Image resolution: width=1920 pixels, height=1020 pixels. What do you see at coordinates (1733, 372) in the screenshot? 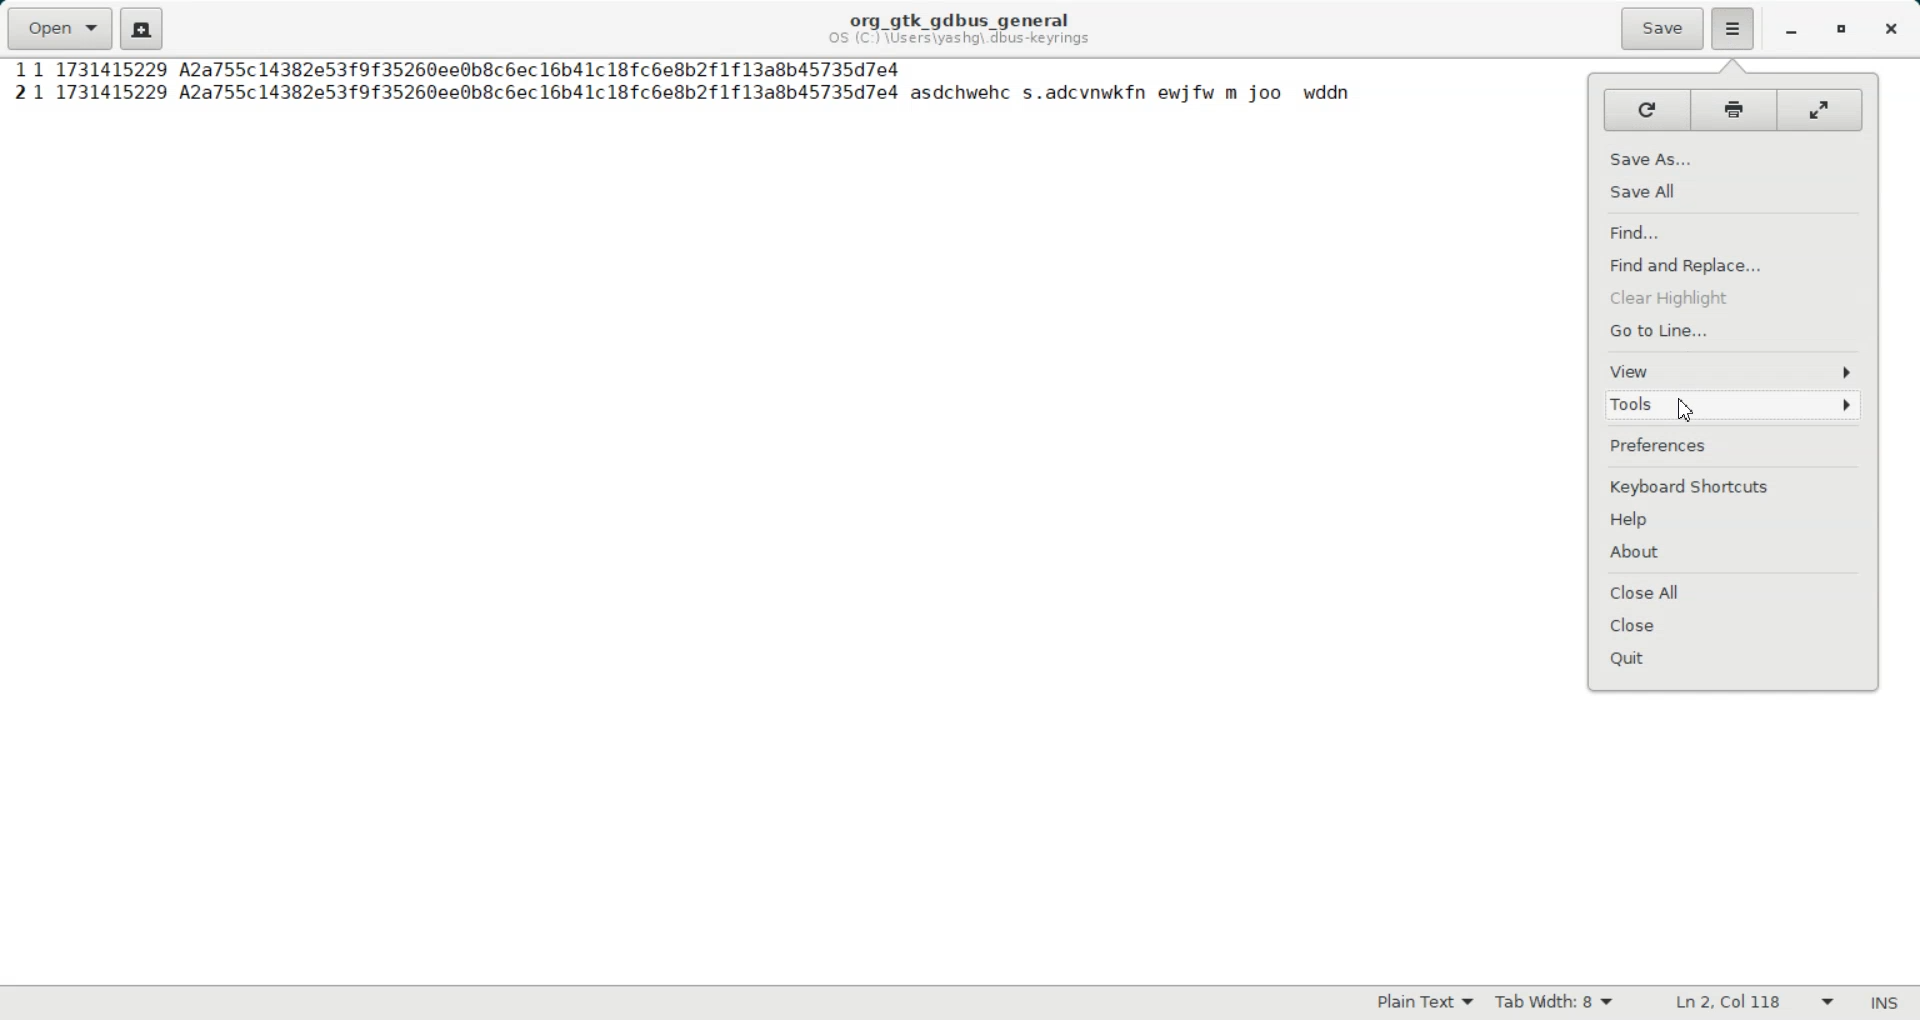
I see `View` at bounding box center [1733, 372].